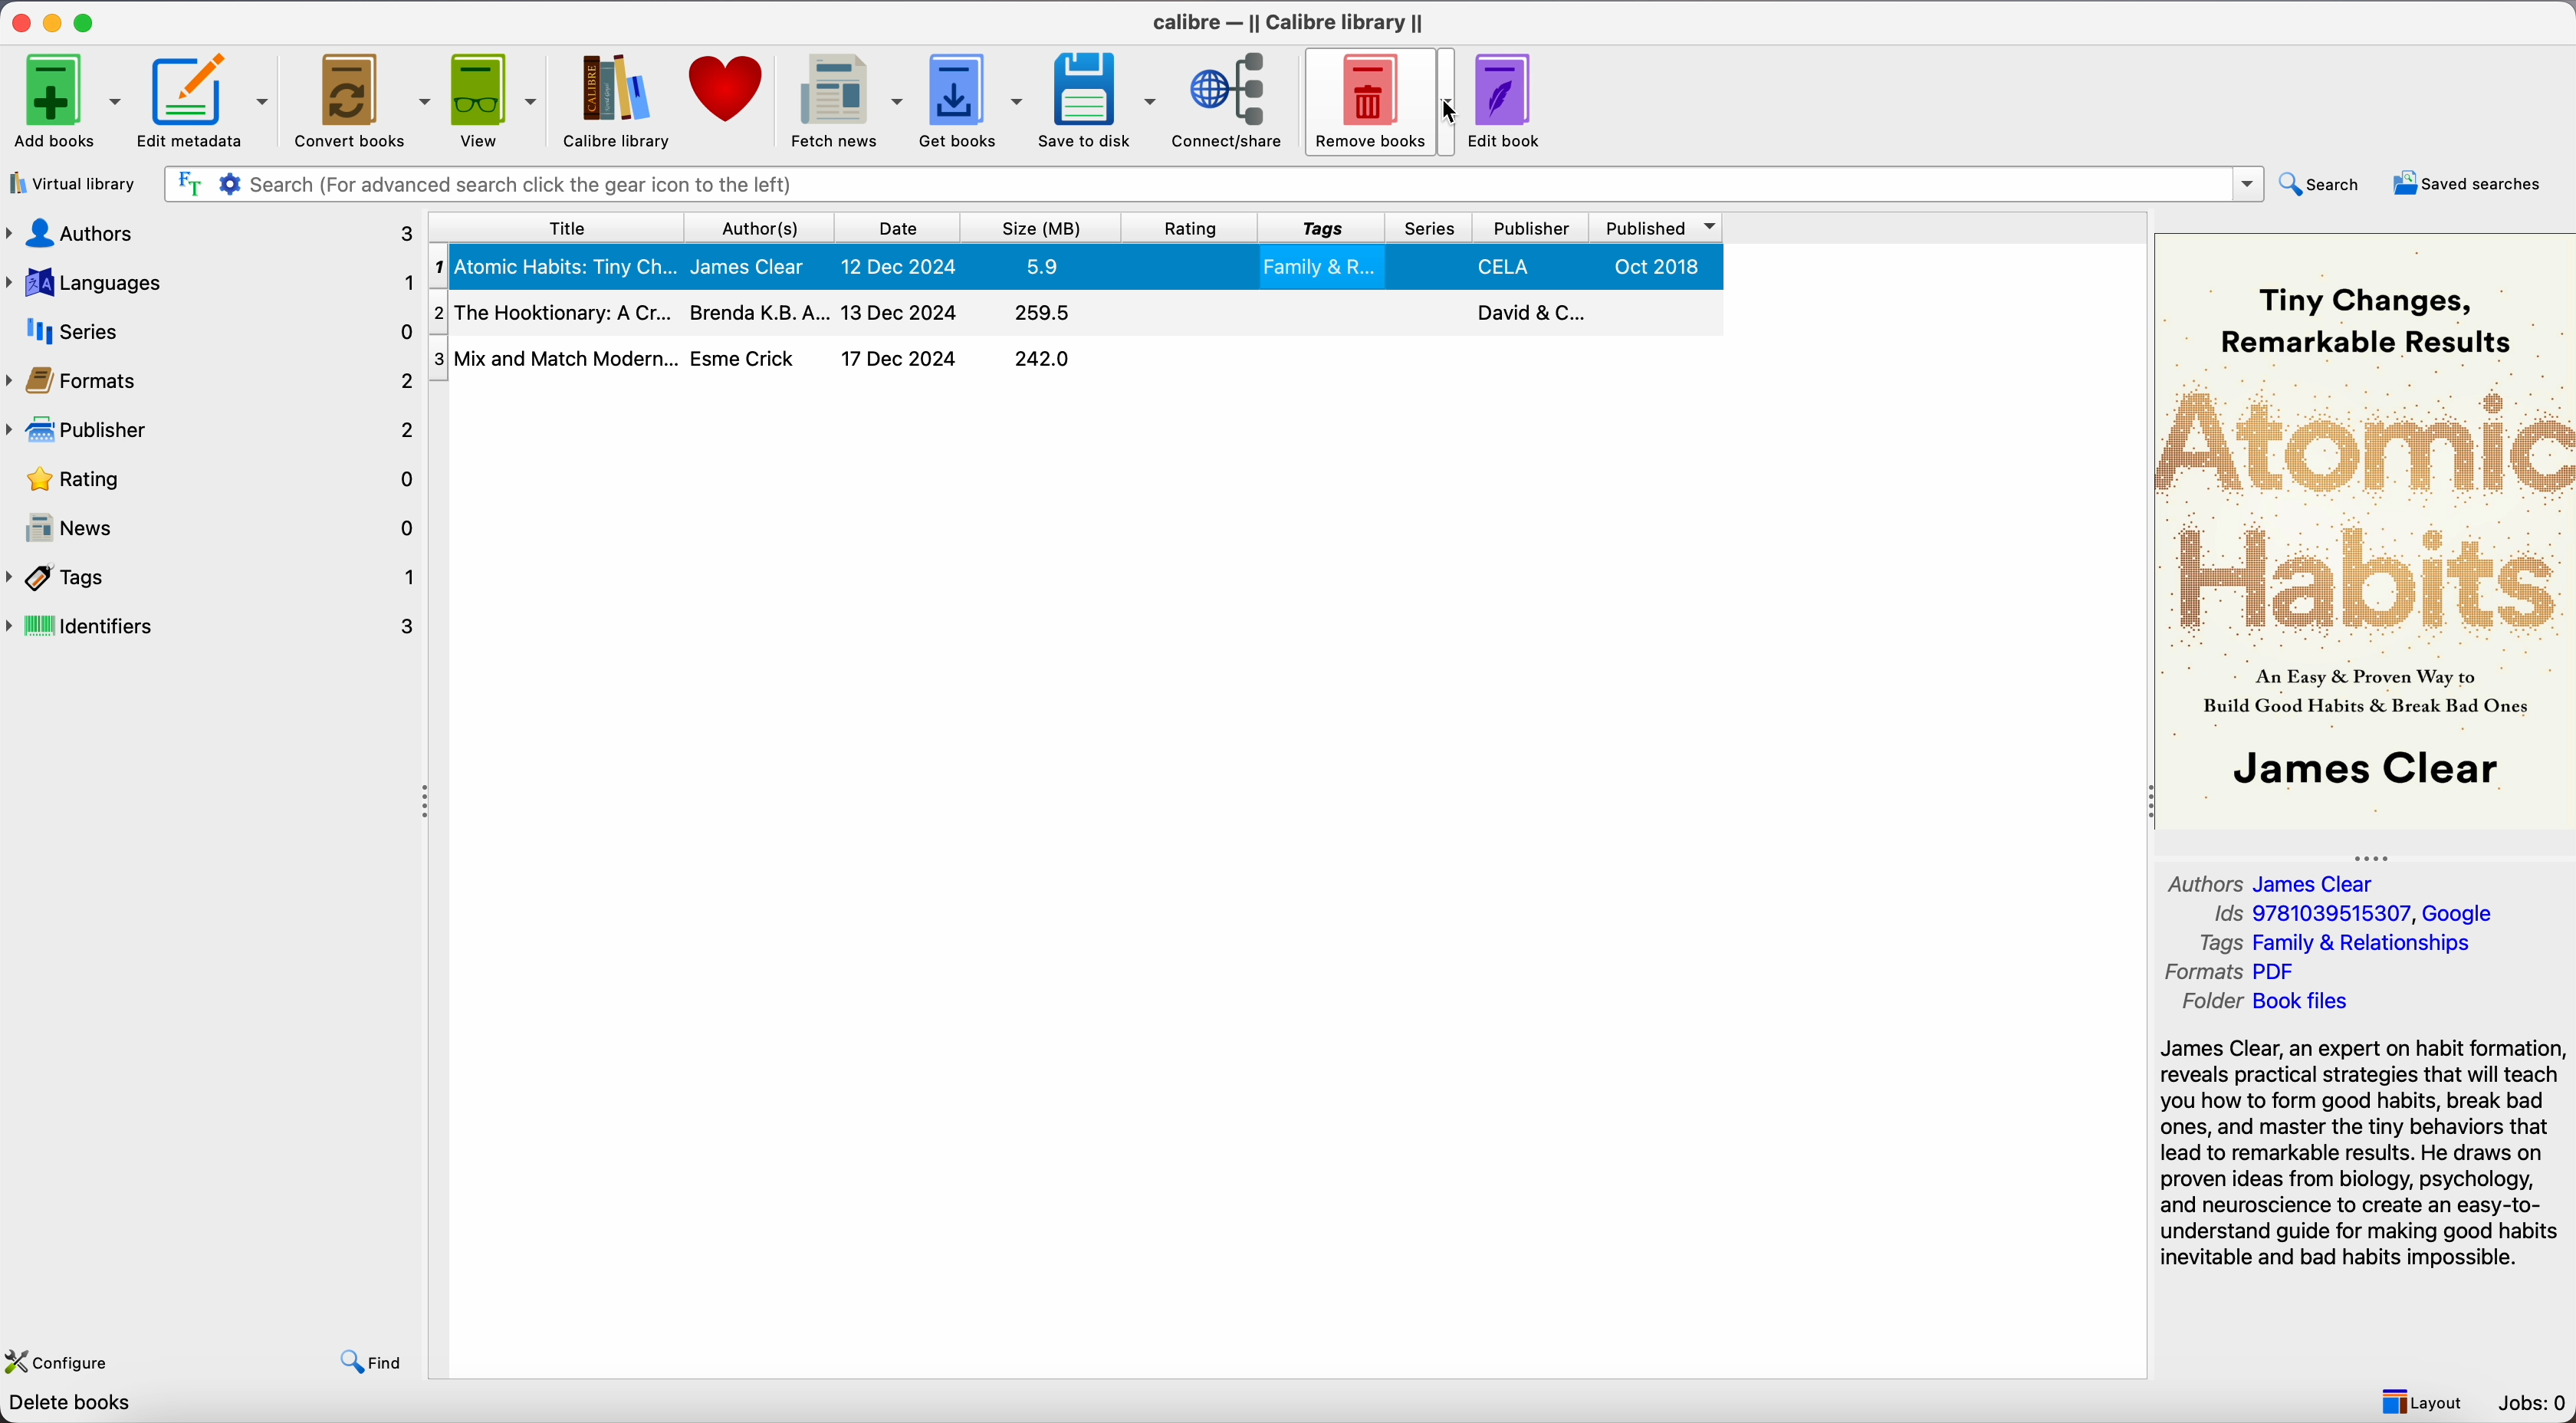 Image resolution: width=2576 pixels, height=1423 pixels. Describe the element at coordinates (213, 626) in the screenshot. I see `identifiers` at that location.